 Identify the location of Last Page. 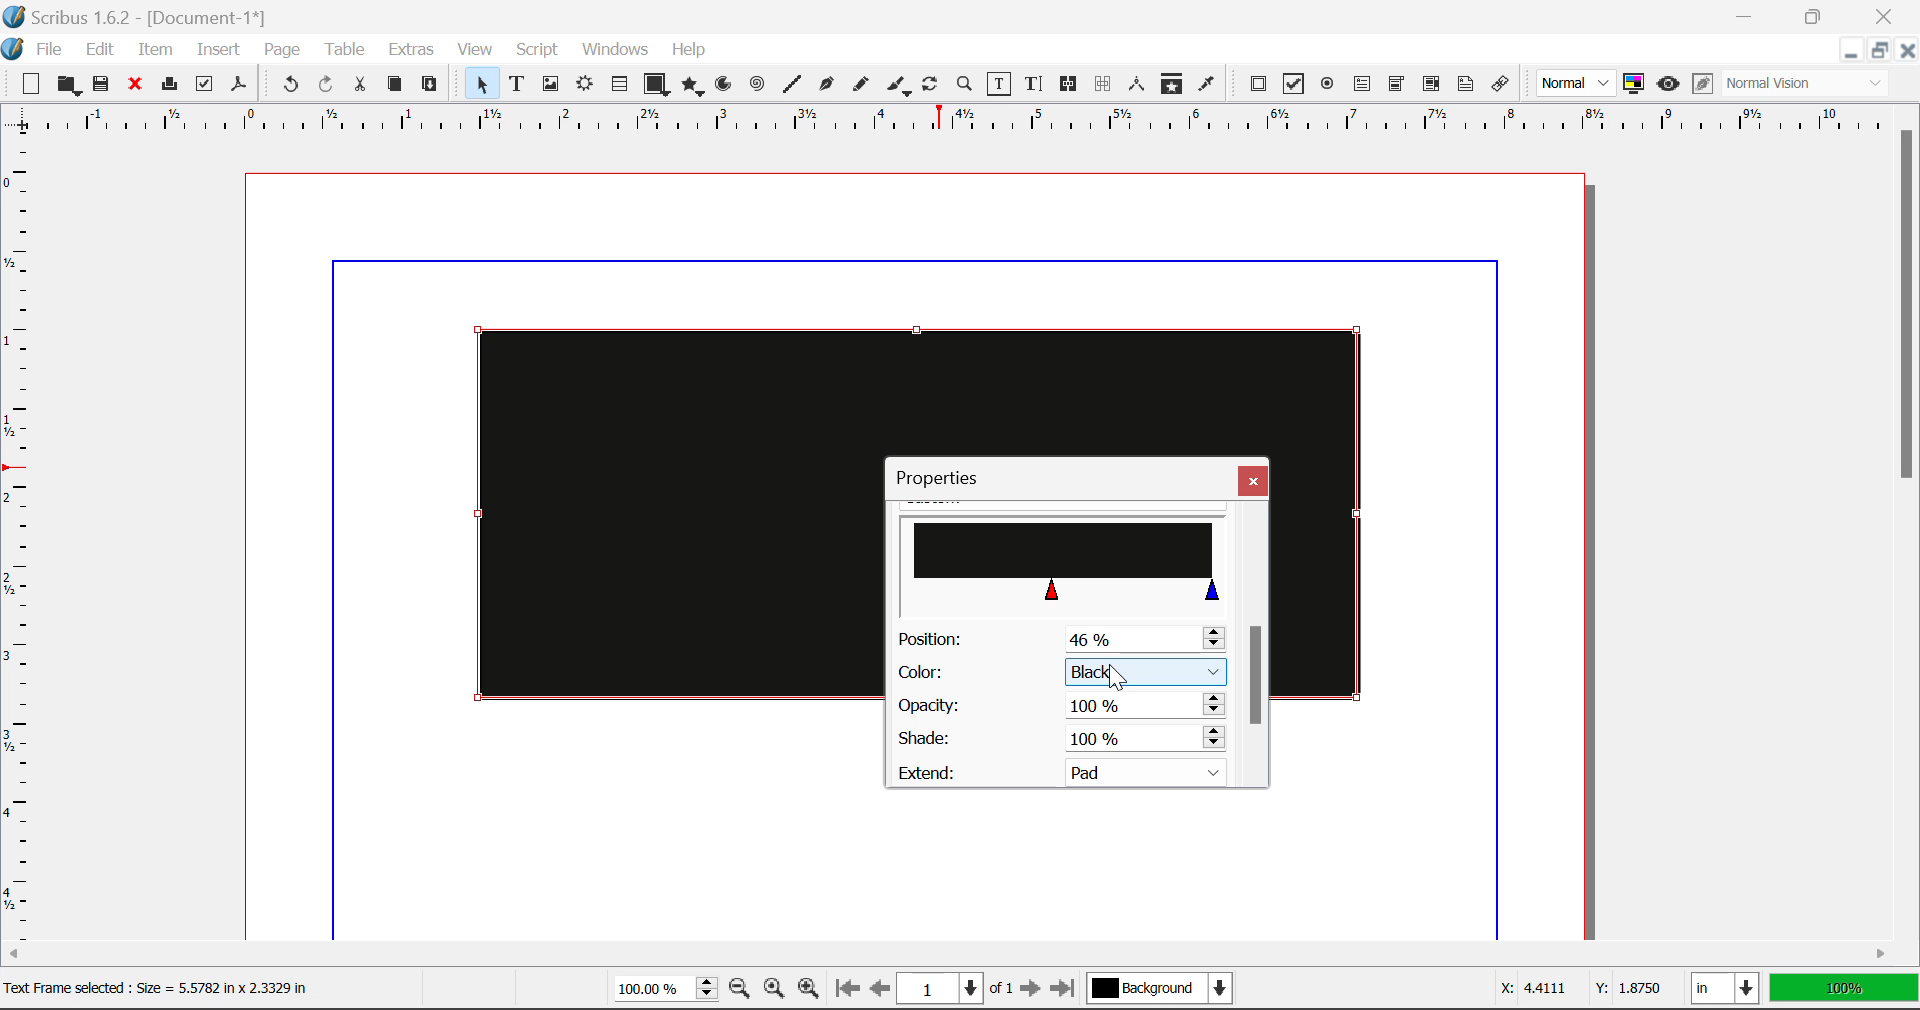
(1067, 992).